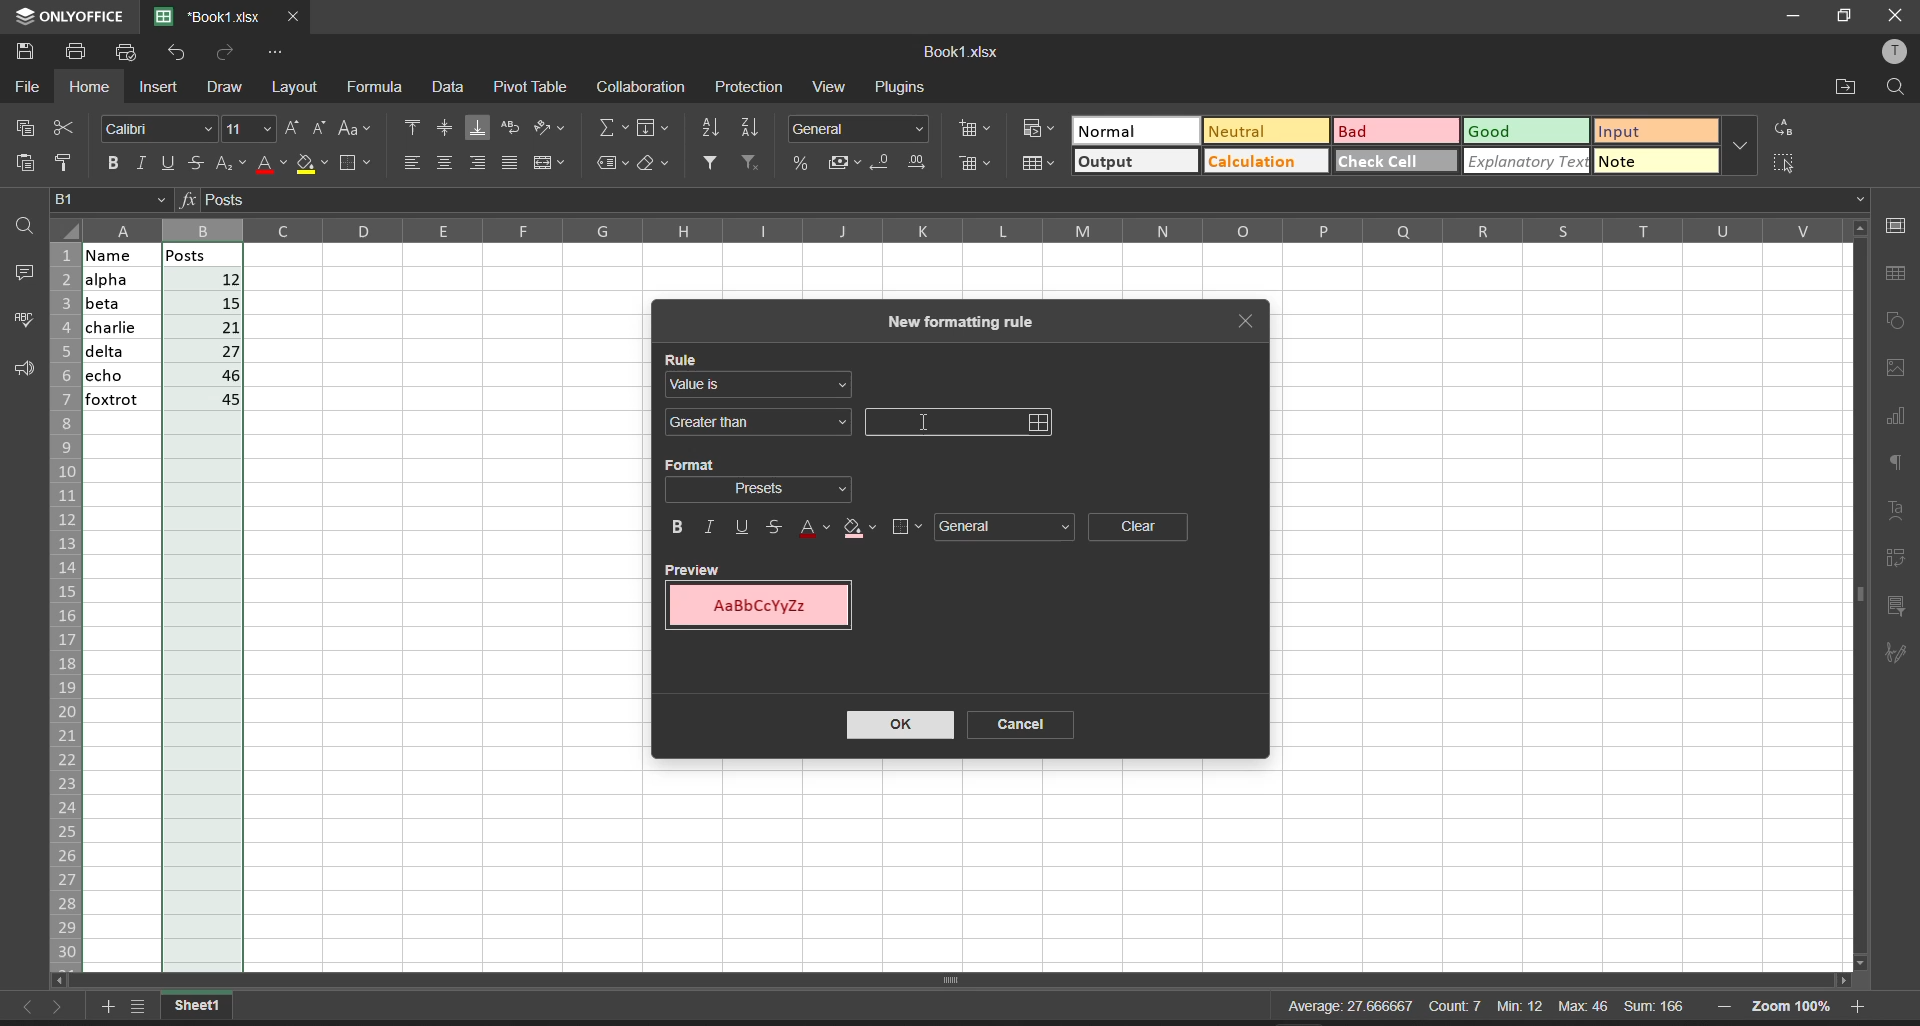 This screenshot has height=1026, width=1920. What do you see at coordinates (298, 89) in the screenshot?
I see `layout` at bounding box center [298, 89].